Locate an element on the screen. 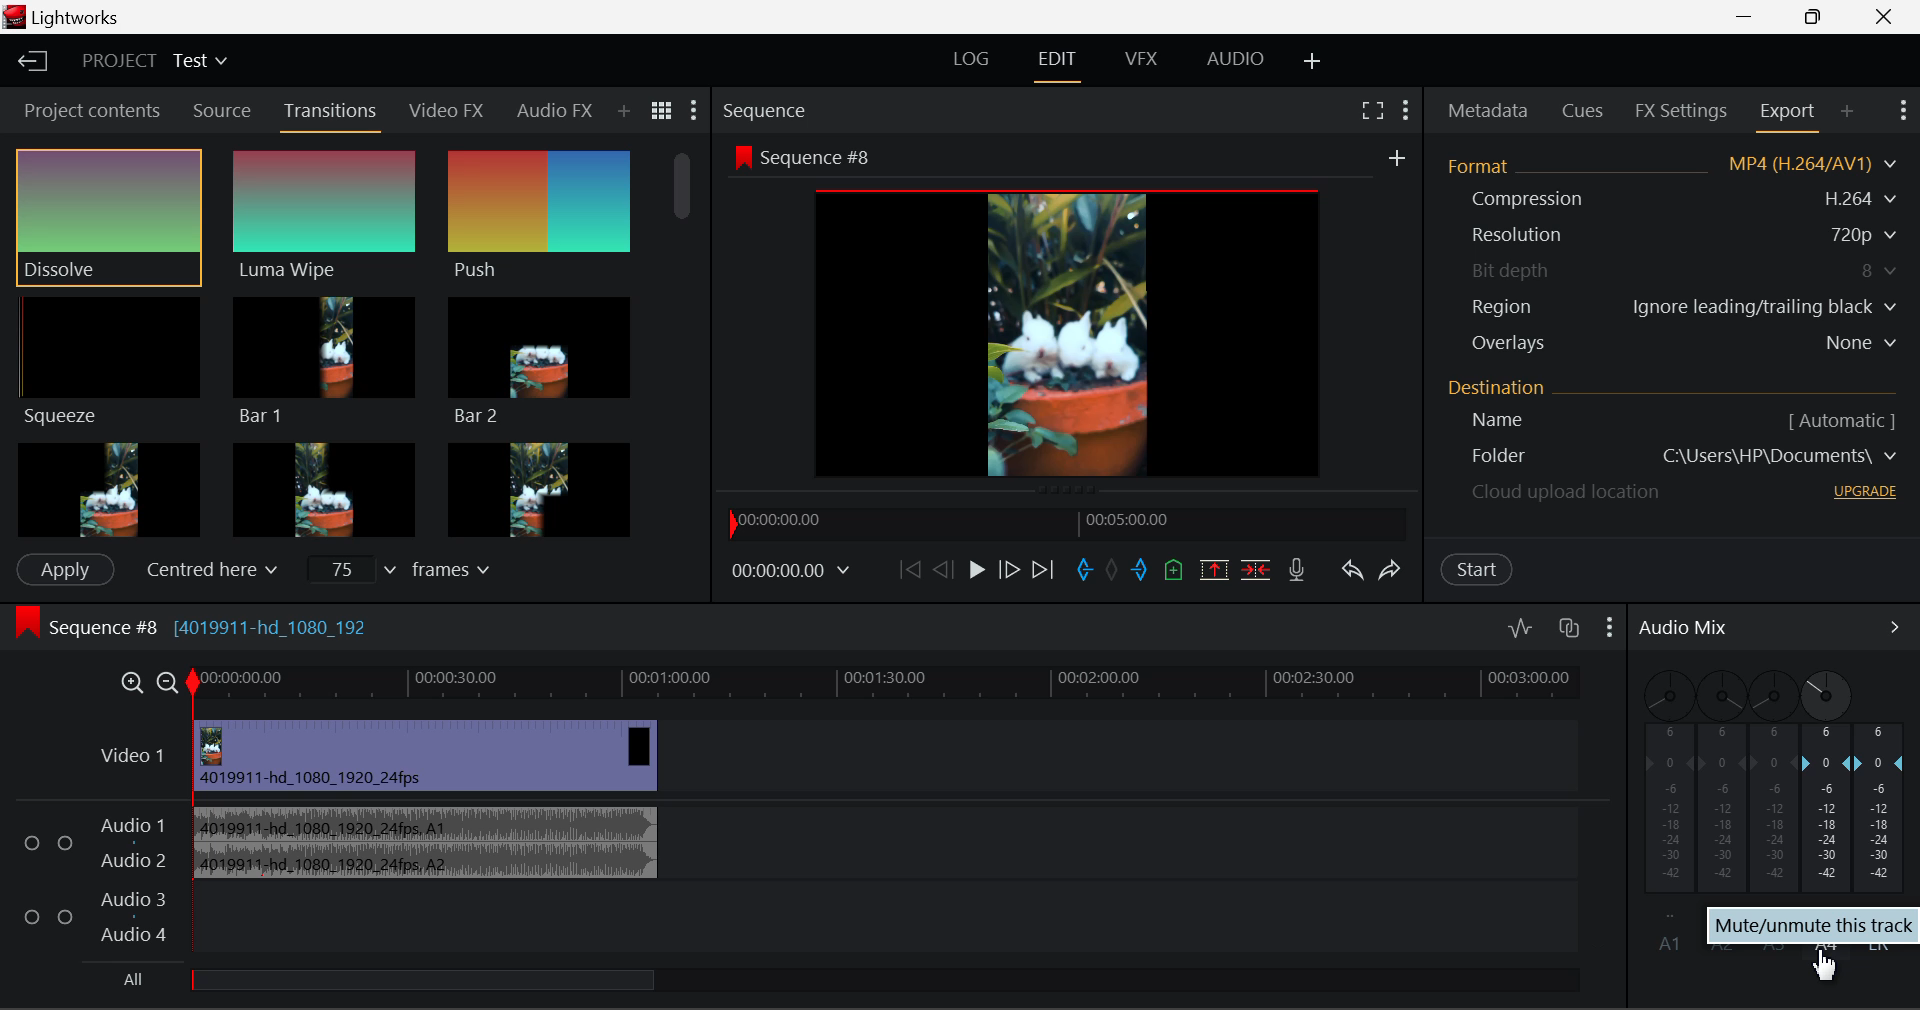 The height and width of the screenshot is (1010, 1920). Box 1 is located at coordinates (108, 488).